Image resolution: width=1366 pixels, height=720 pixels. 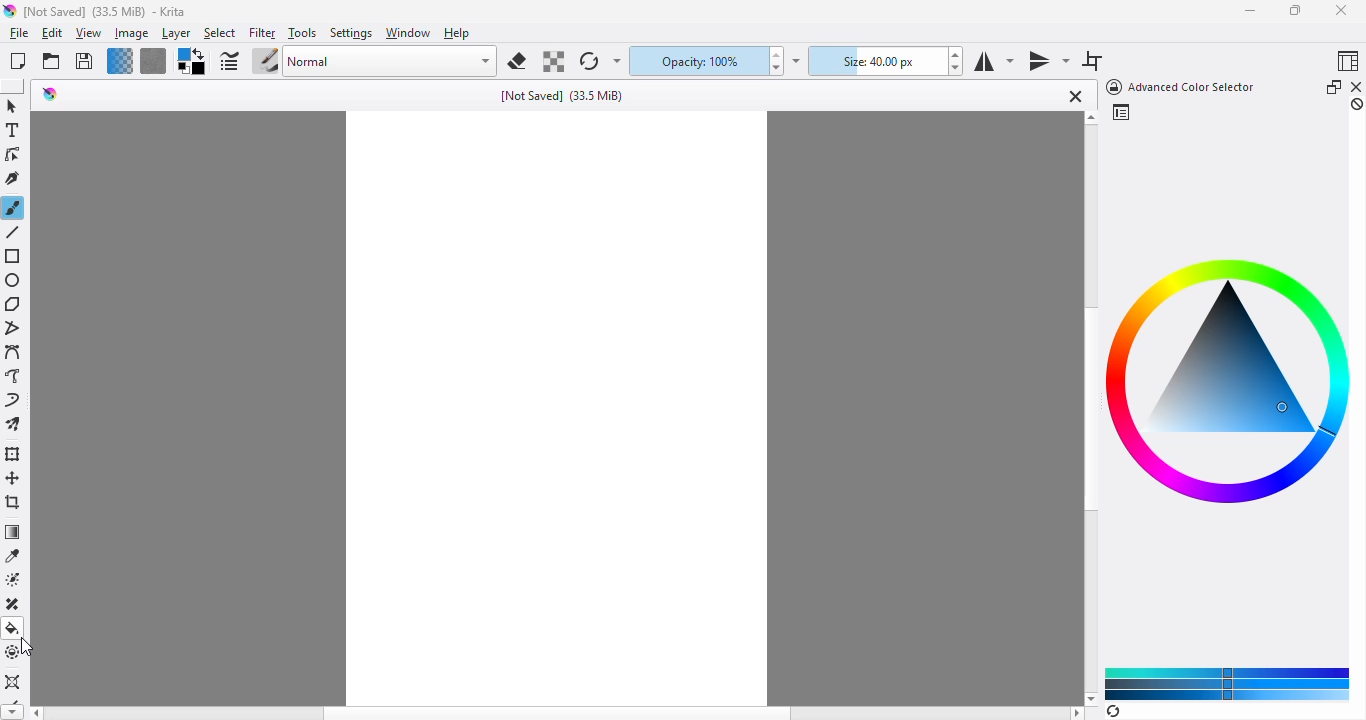 What do you see at coordinates (13, 130) in the screenshot?
I see `text tool` at bounding box center [13, 130].